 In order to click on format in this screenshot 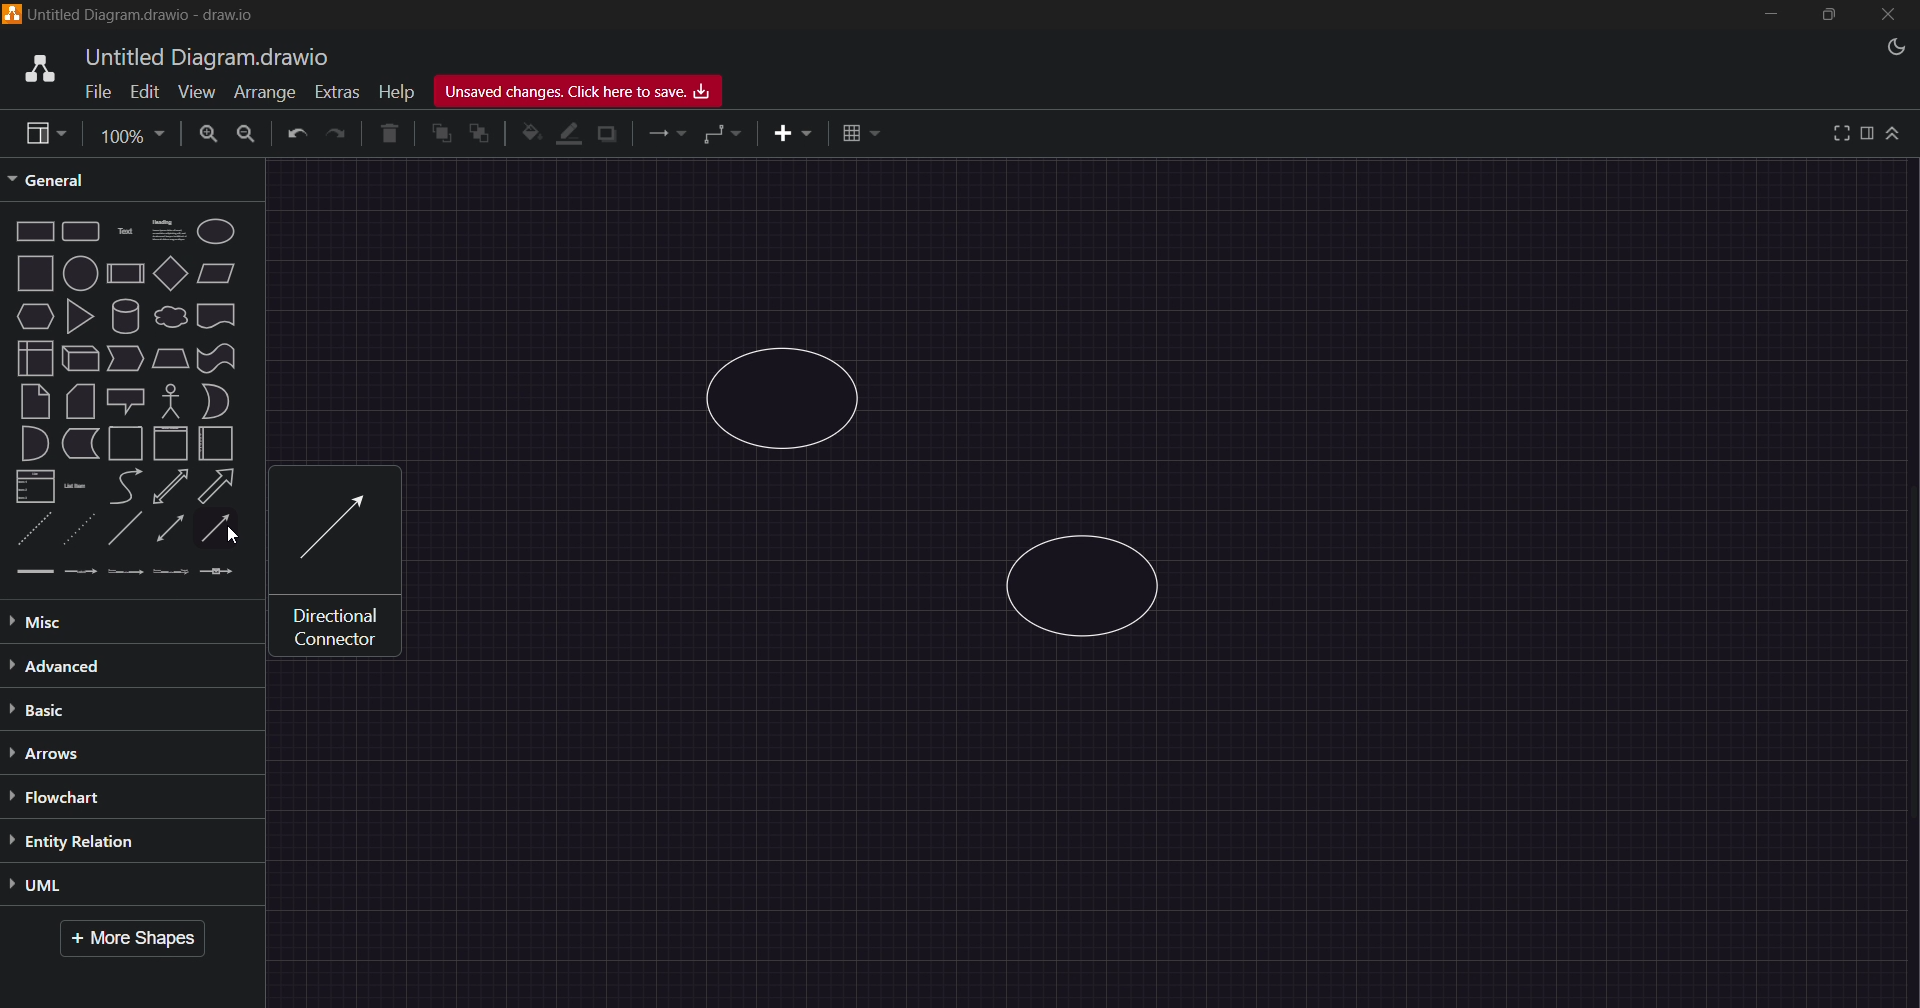, I will do `click(1867, 133)`.